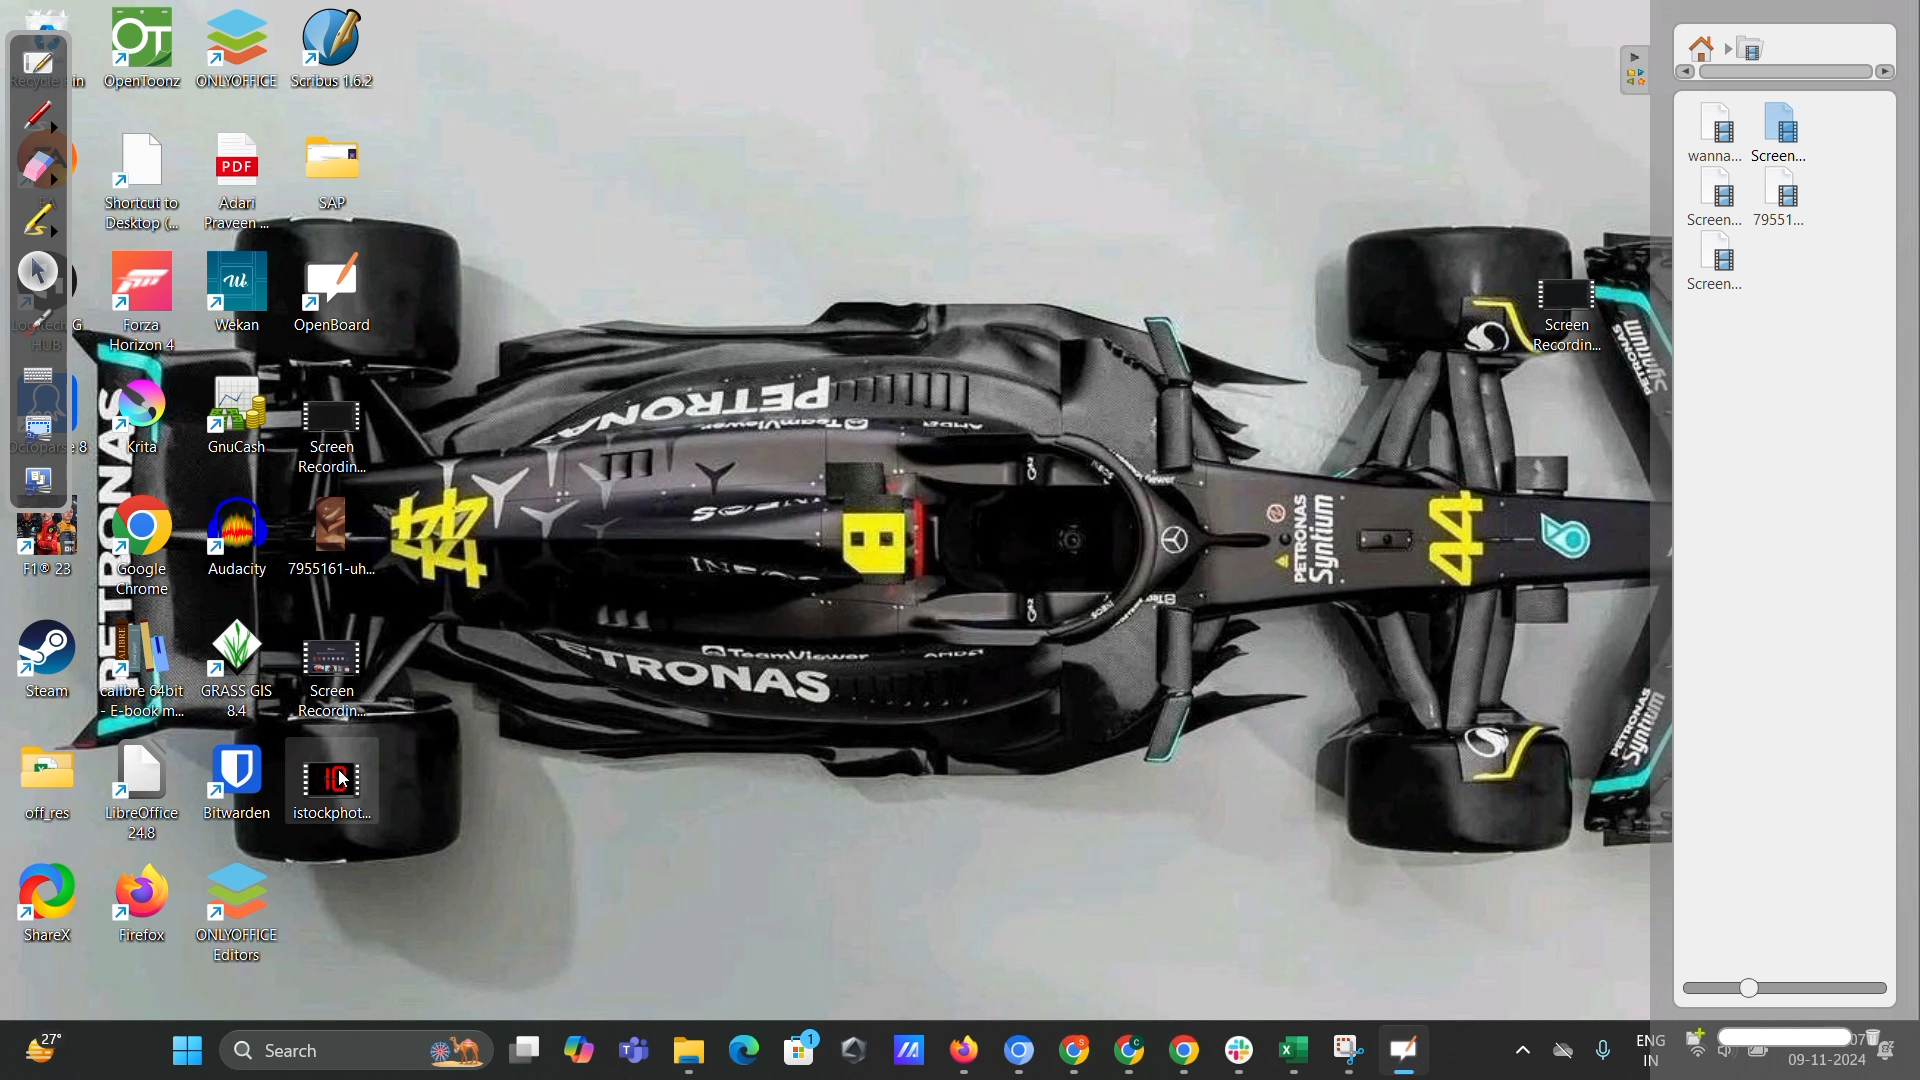  Describe the element at coordinates (45, 481) in the screenshot. I see `capture screen` at that location.